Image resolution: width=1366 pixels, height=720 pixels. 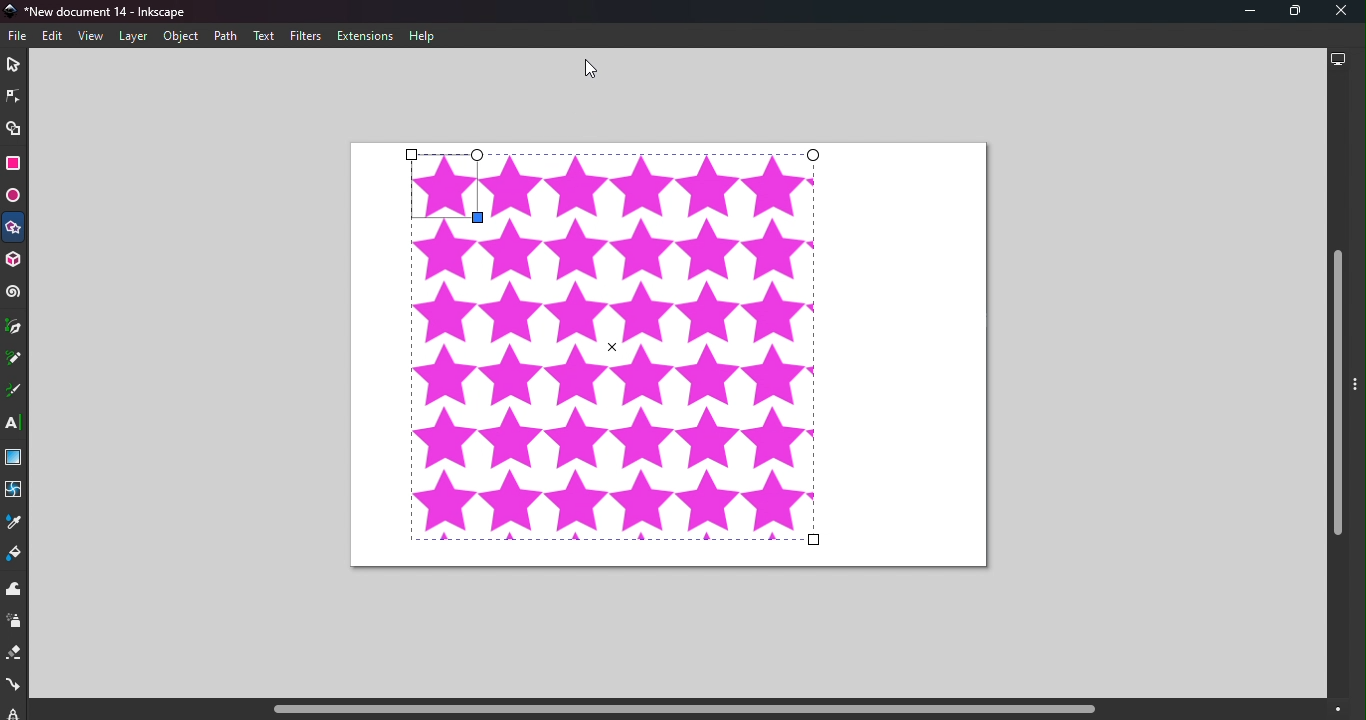 What do you see at coordinates (15, 327) in the screenshot?
I see `Pen tool` at bounding box center [15, 327].